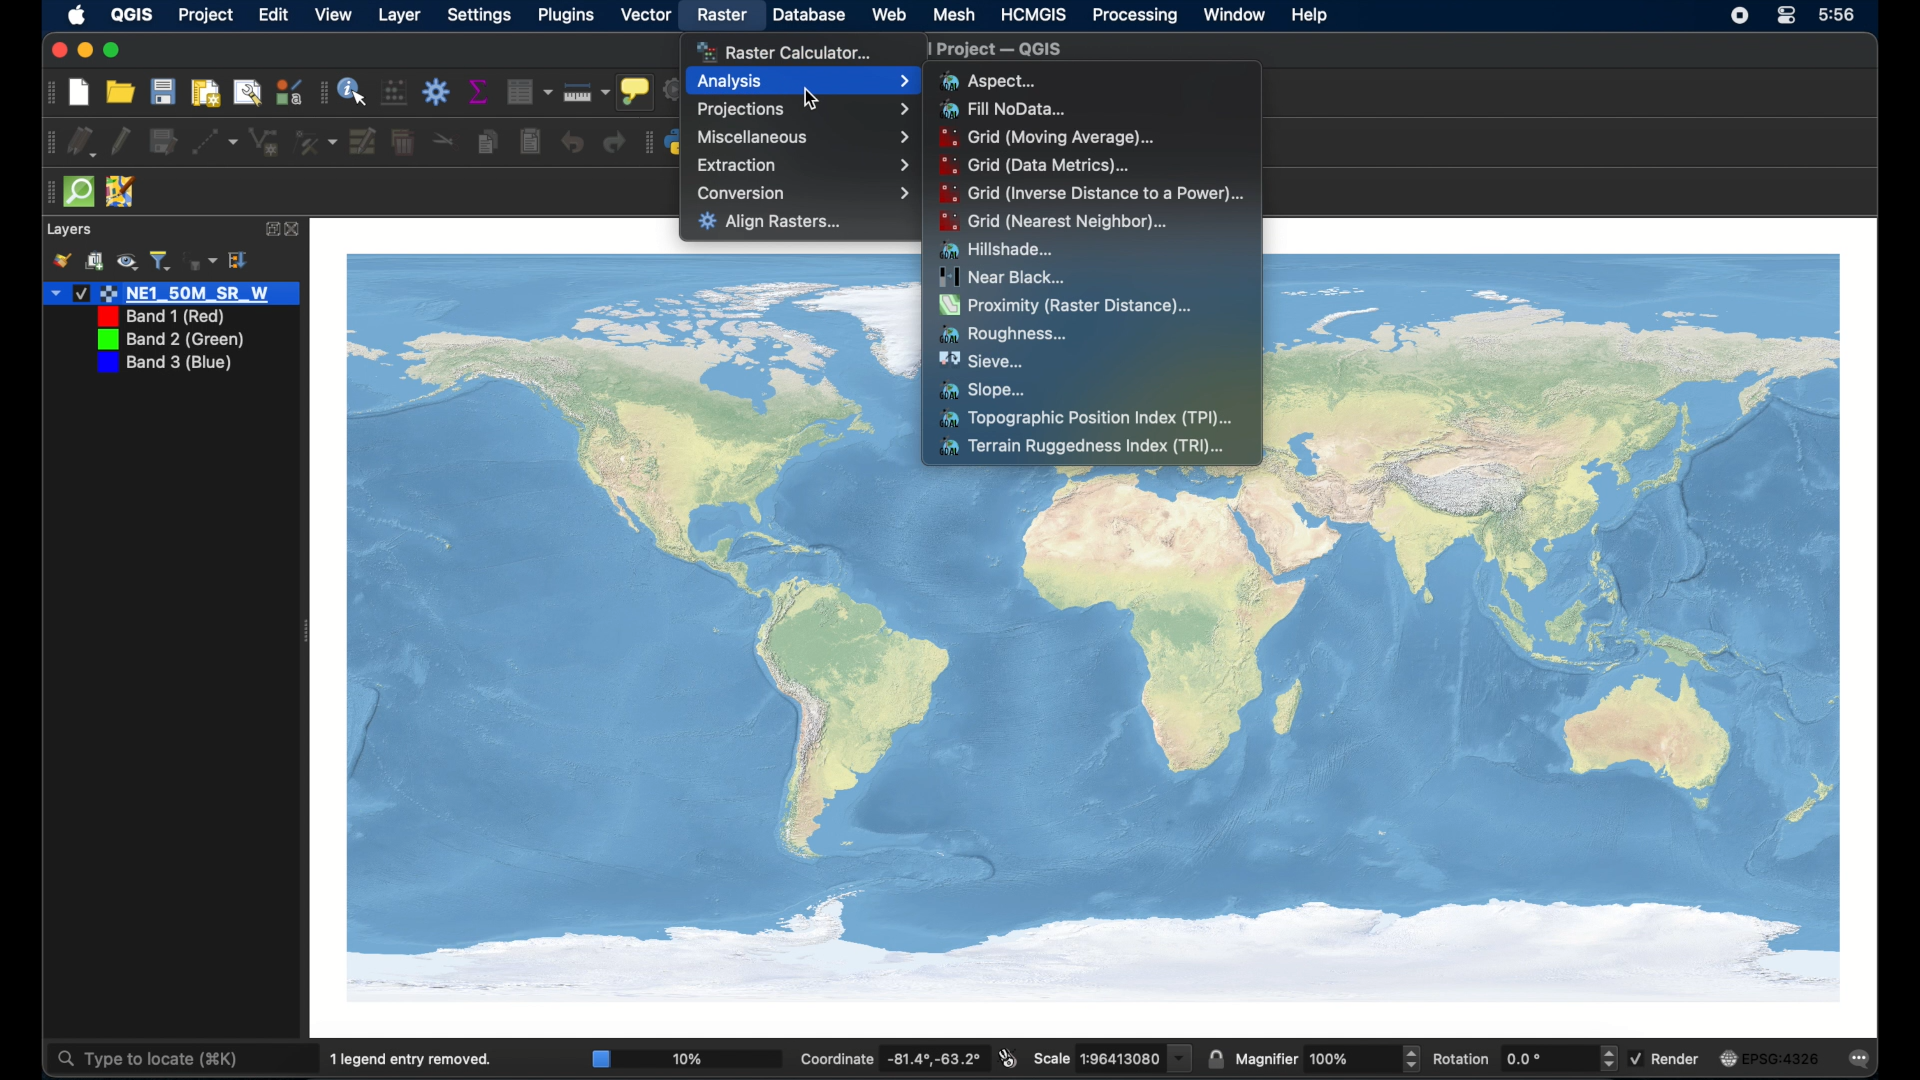 This screenshot has height=1080, width=1920. What do you see at coordinates (54, 51) in the screenshot?
I see `close` at bounding box center [54, 51].